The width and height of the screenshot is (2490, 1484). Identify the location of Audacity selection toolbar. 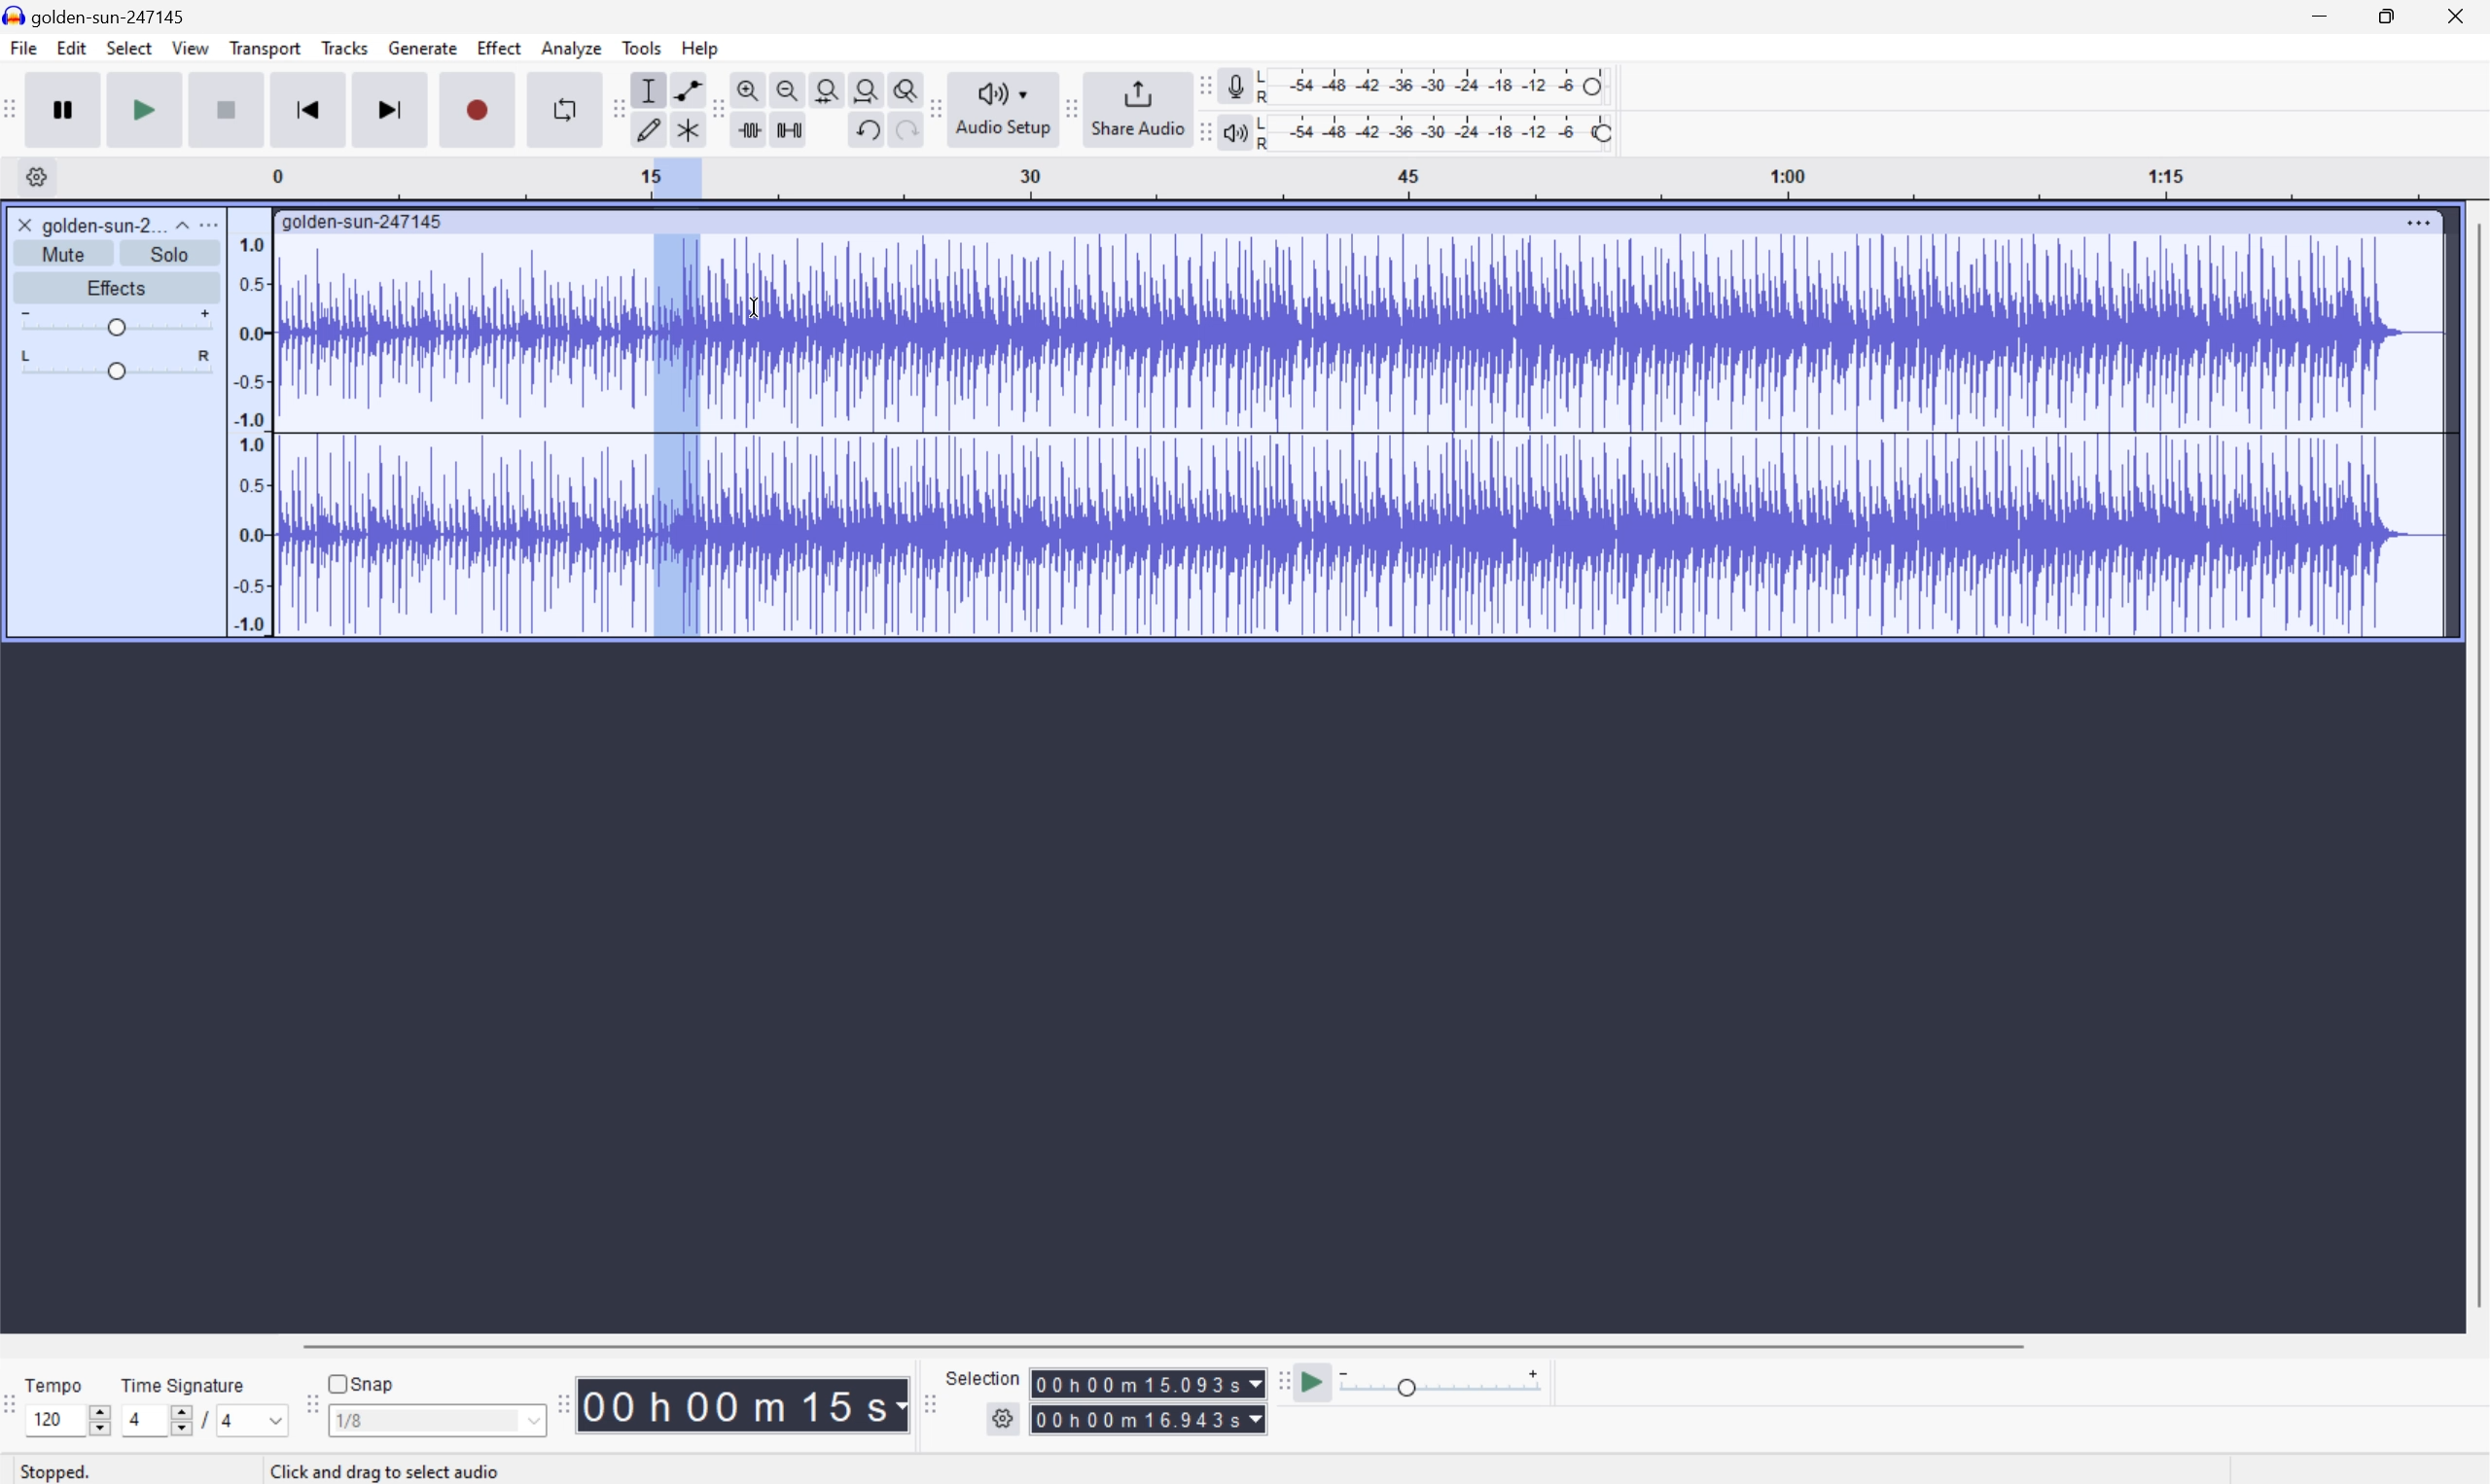
(929, 1410).